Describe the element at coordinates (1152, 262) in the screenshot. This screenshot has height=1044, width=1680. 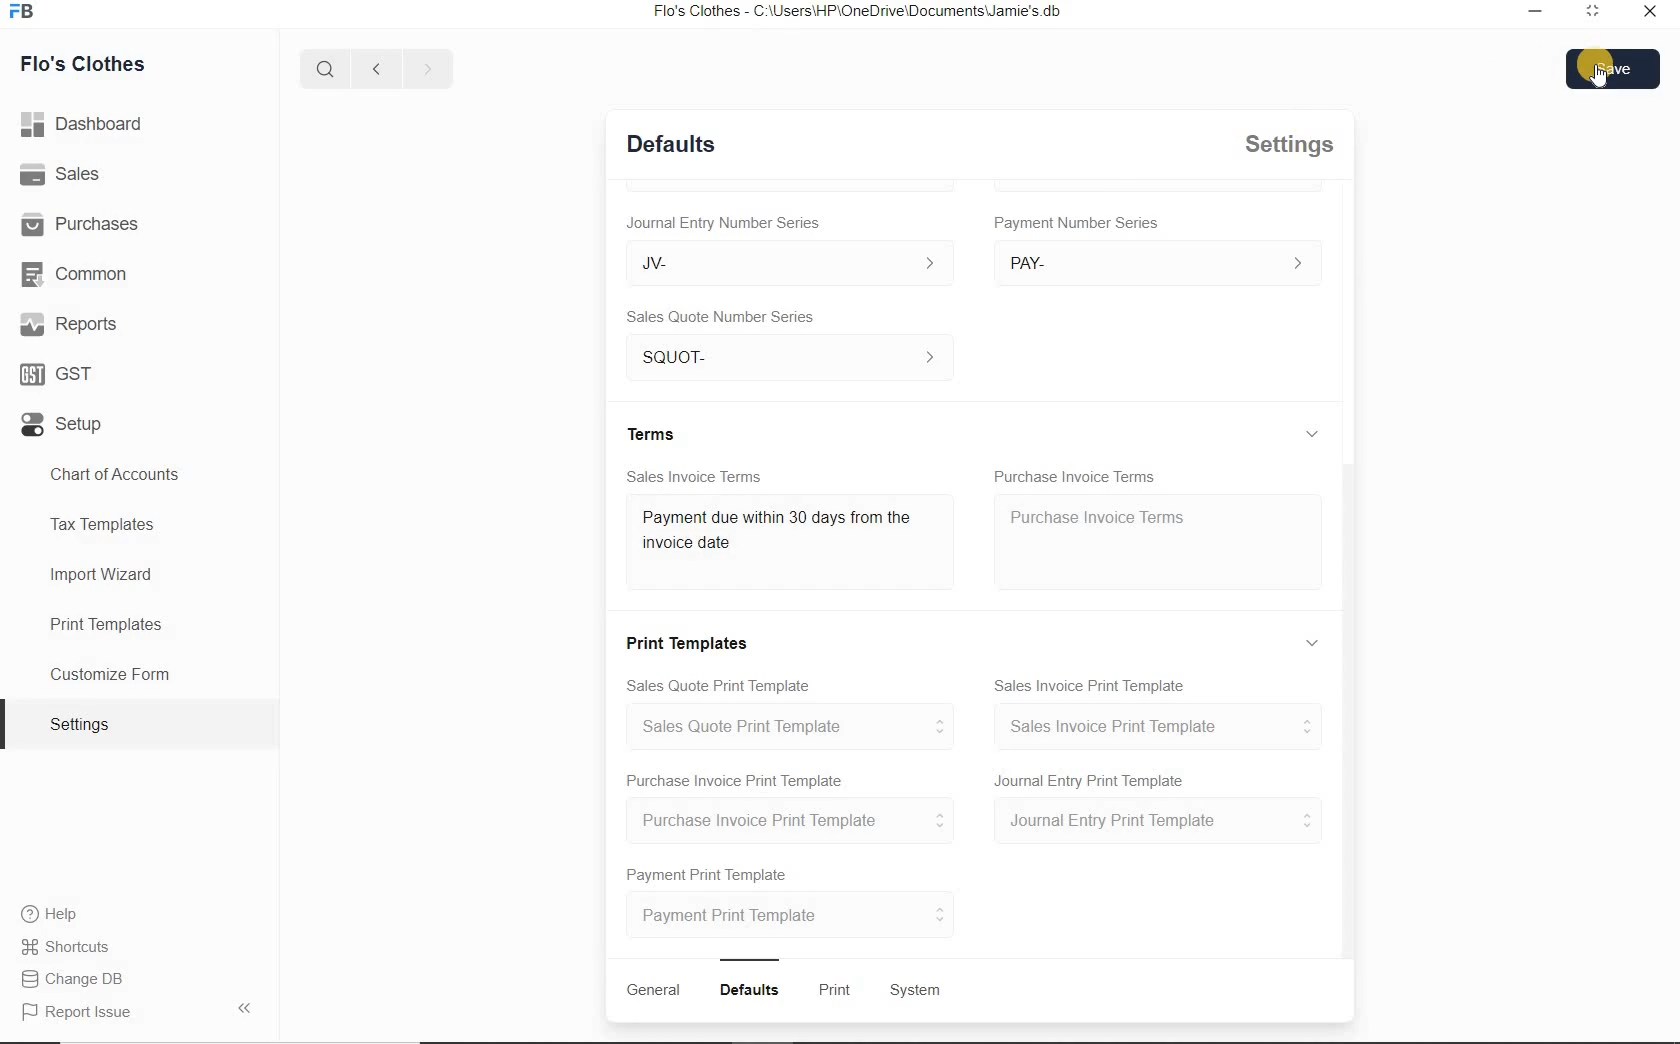
I see `> PAY-` at that location.